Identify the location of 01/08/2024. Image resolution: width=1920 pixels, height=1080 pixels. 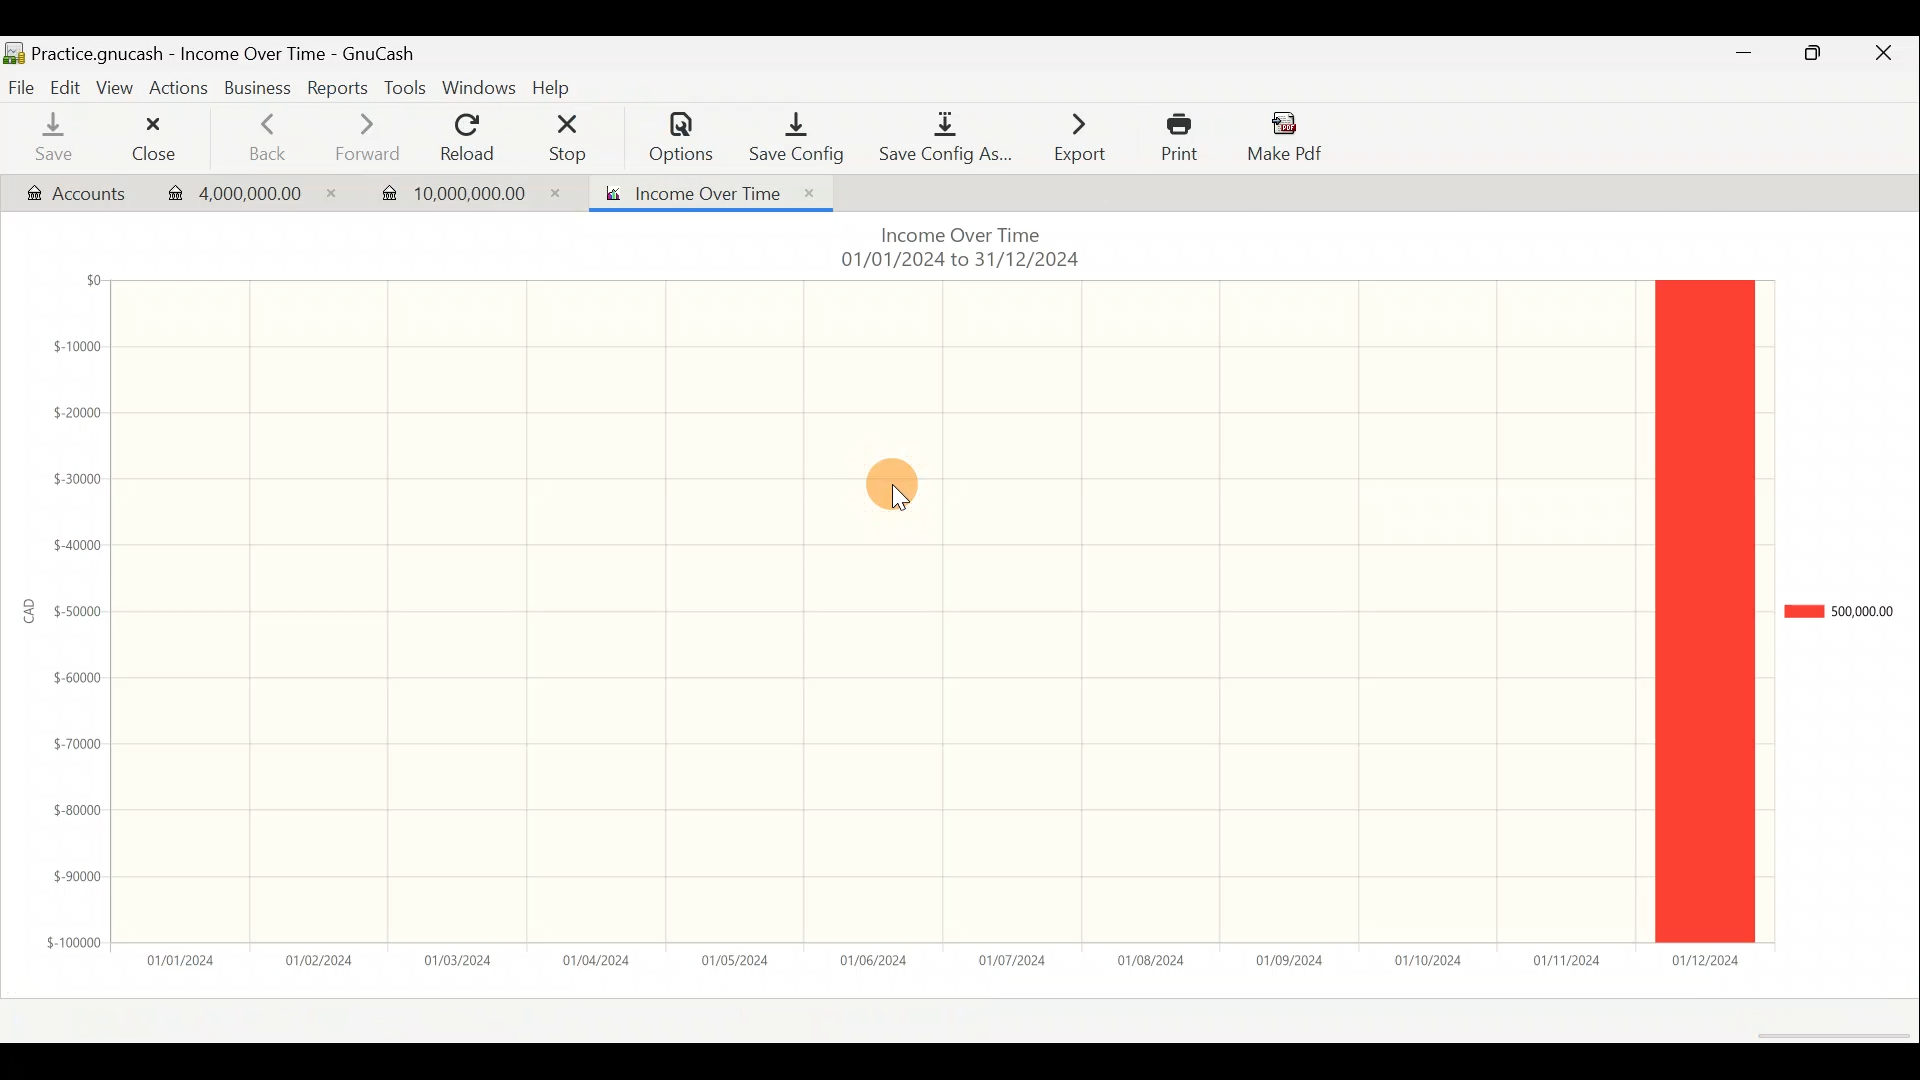
(1152, 958).